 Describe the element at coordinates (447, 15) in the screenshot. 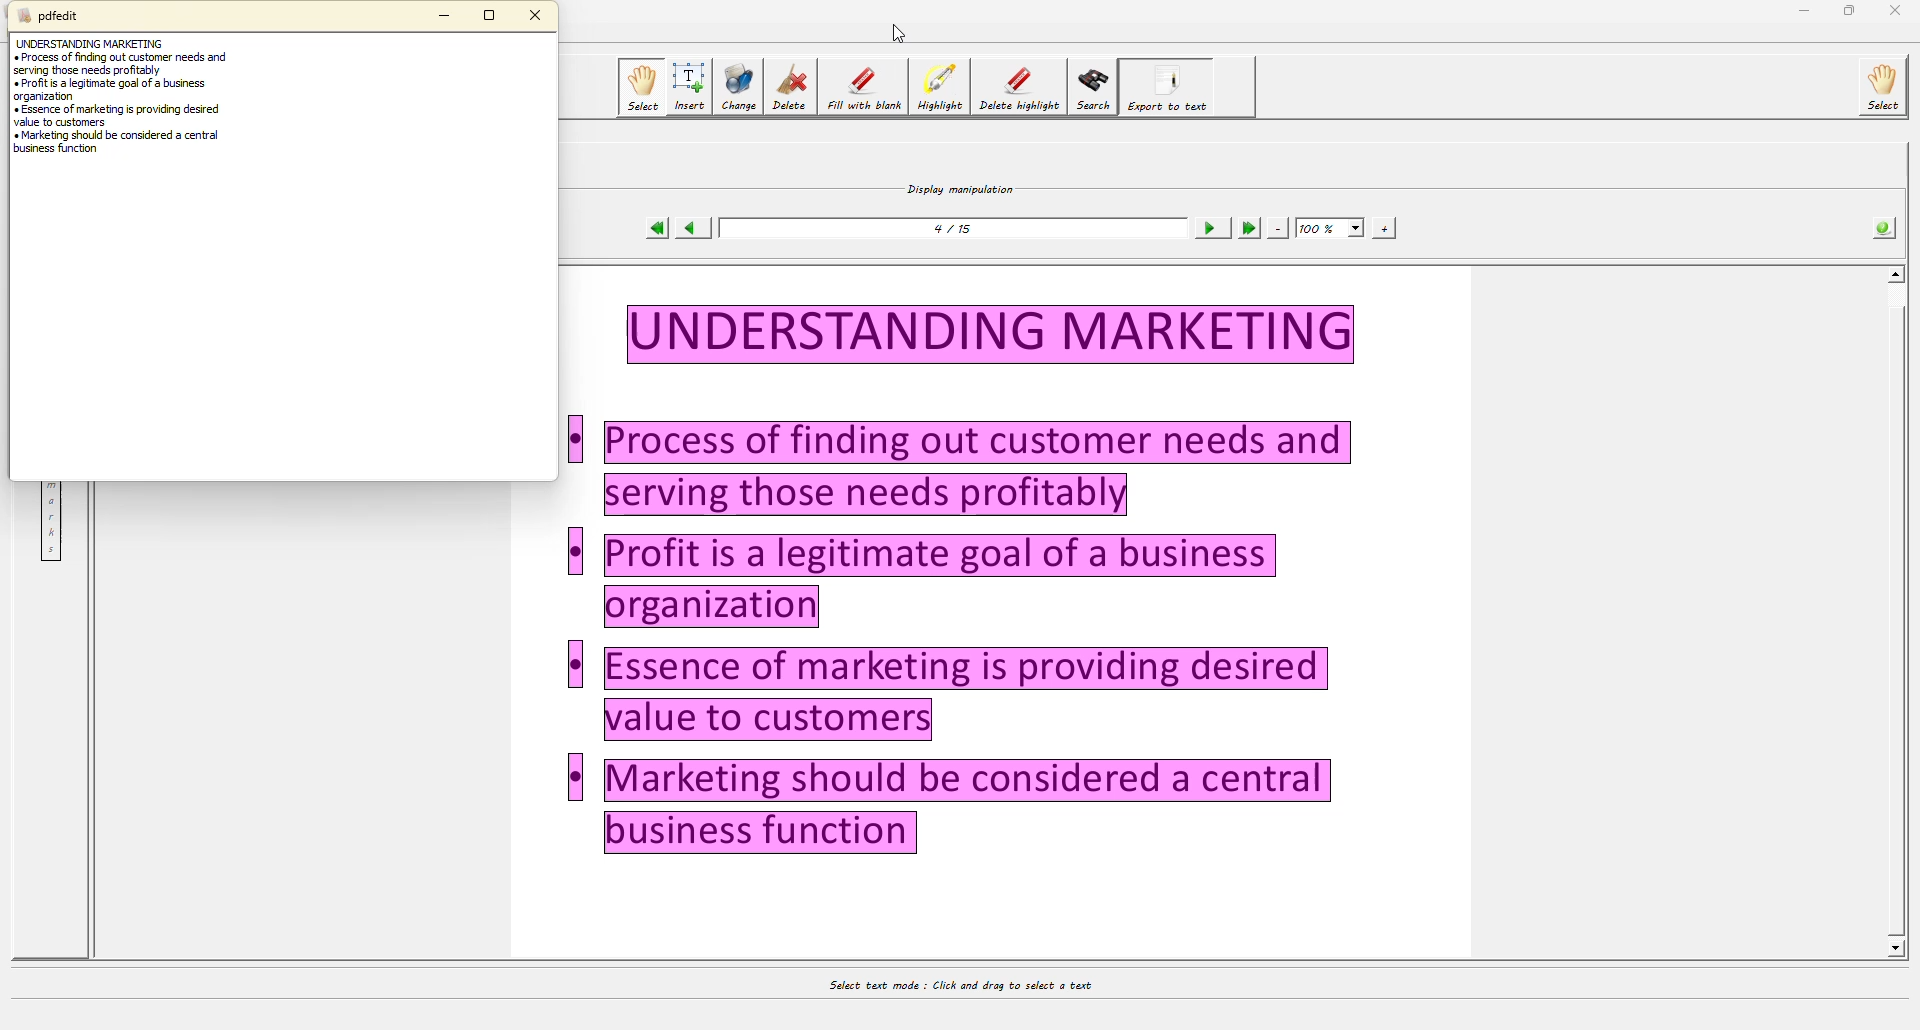

I see `minimize` at that location.